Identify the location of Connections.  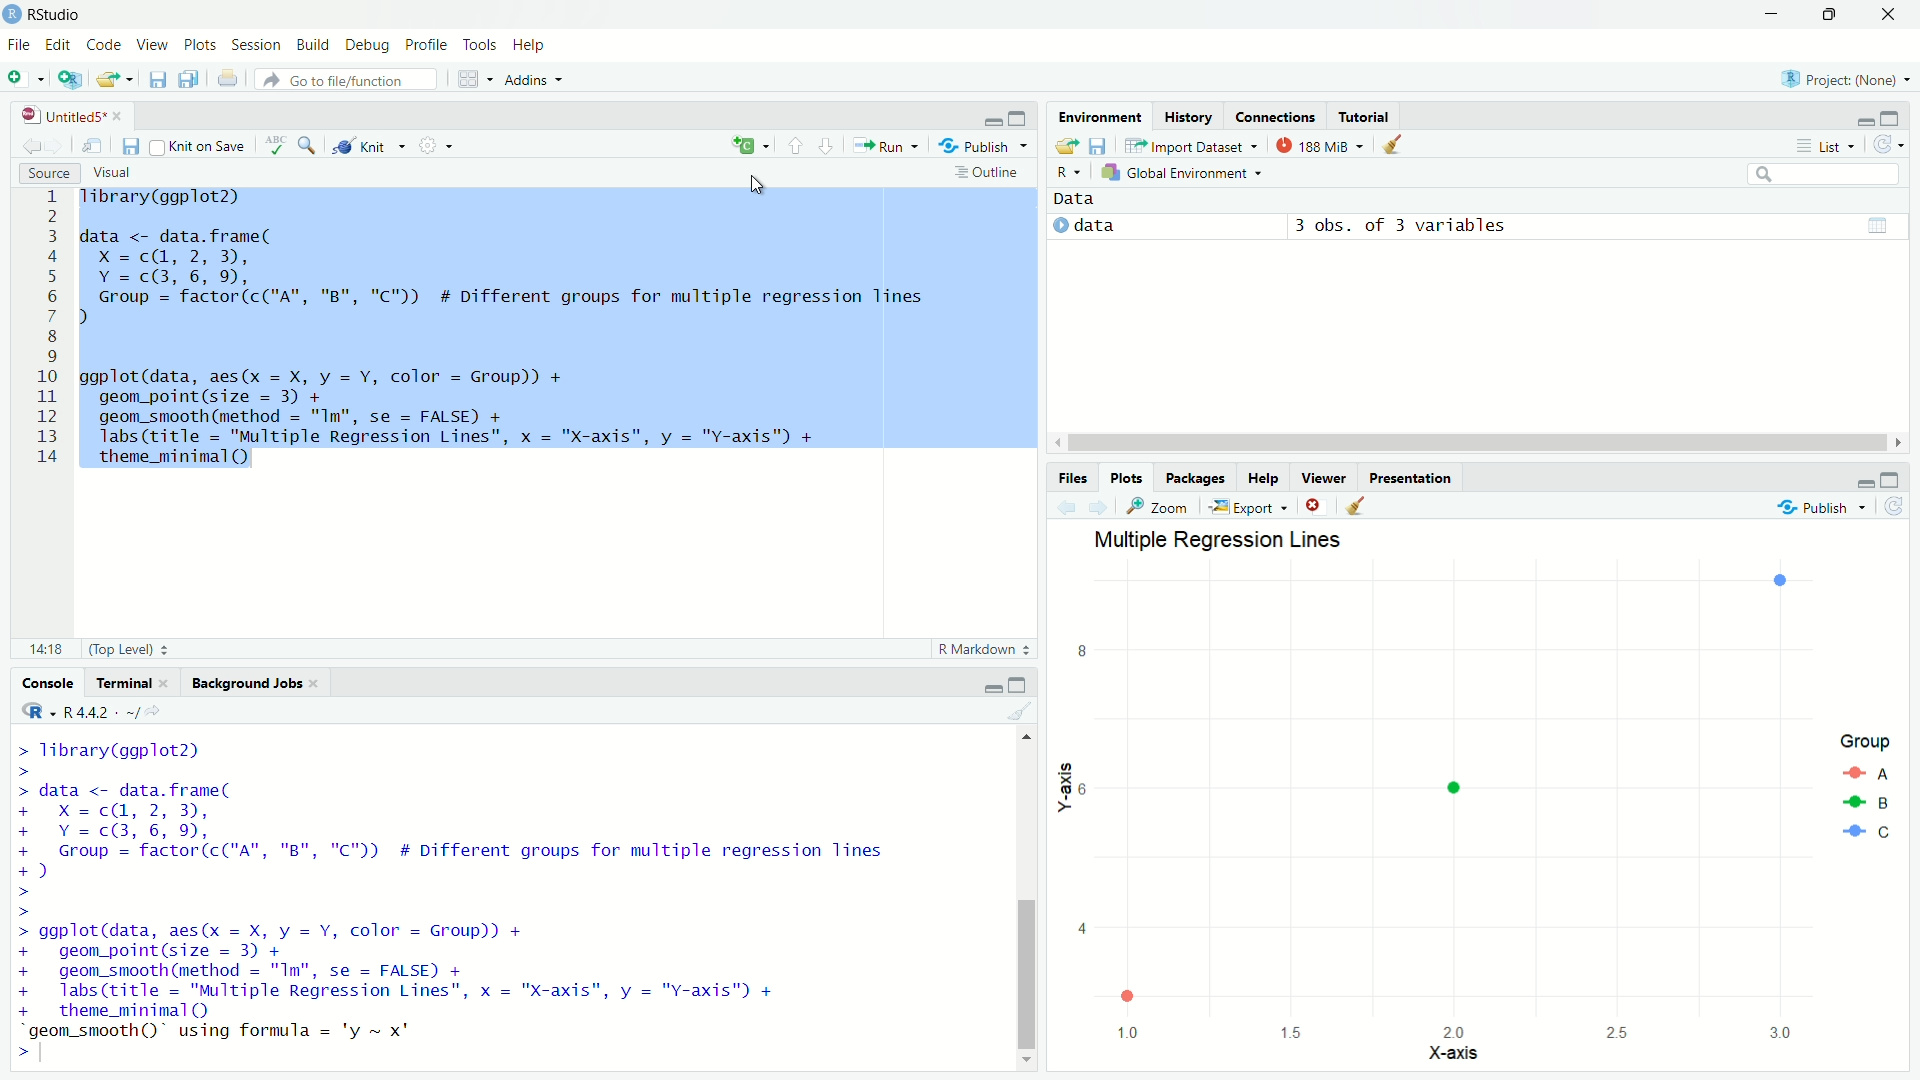
(1277, 119).